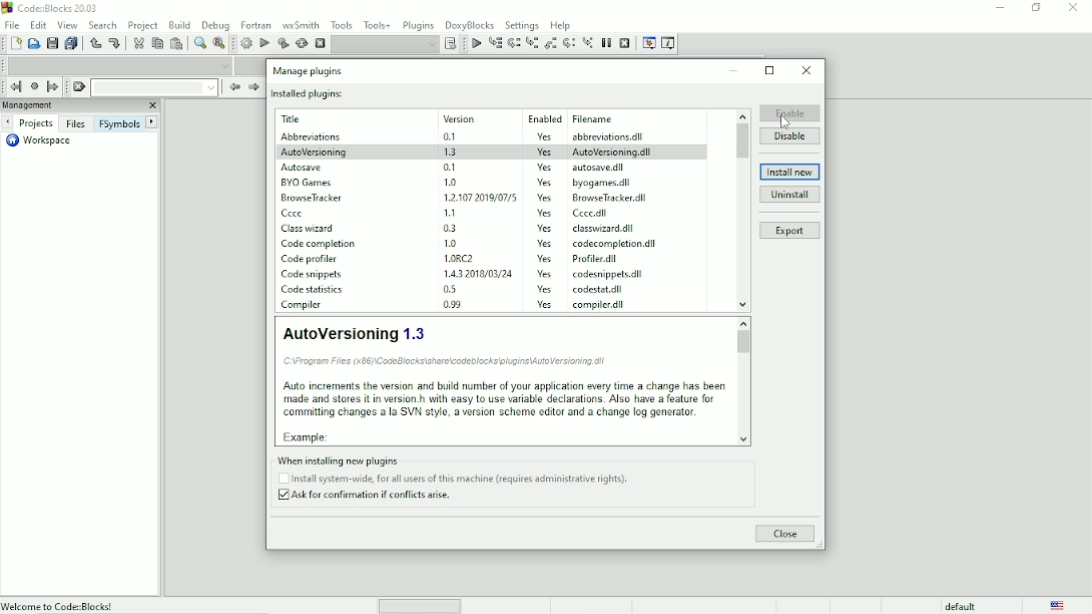 The height and width of the screenshot is (614, 1092). Describe the element at coordinates (450, 212) in the screenshot. I see `version ` at that location.